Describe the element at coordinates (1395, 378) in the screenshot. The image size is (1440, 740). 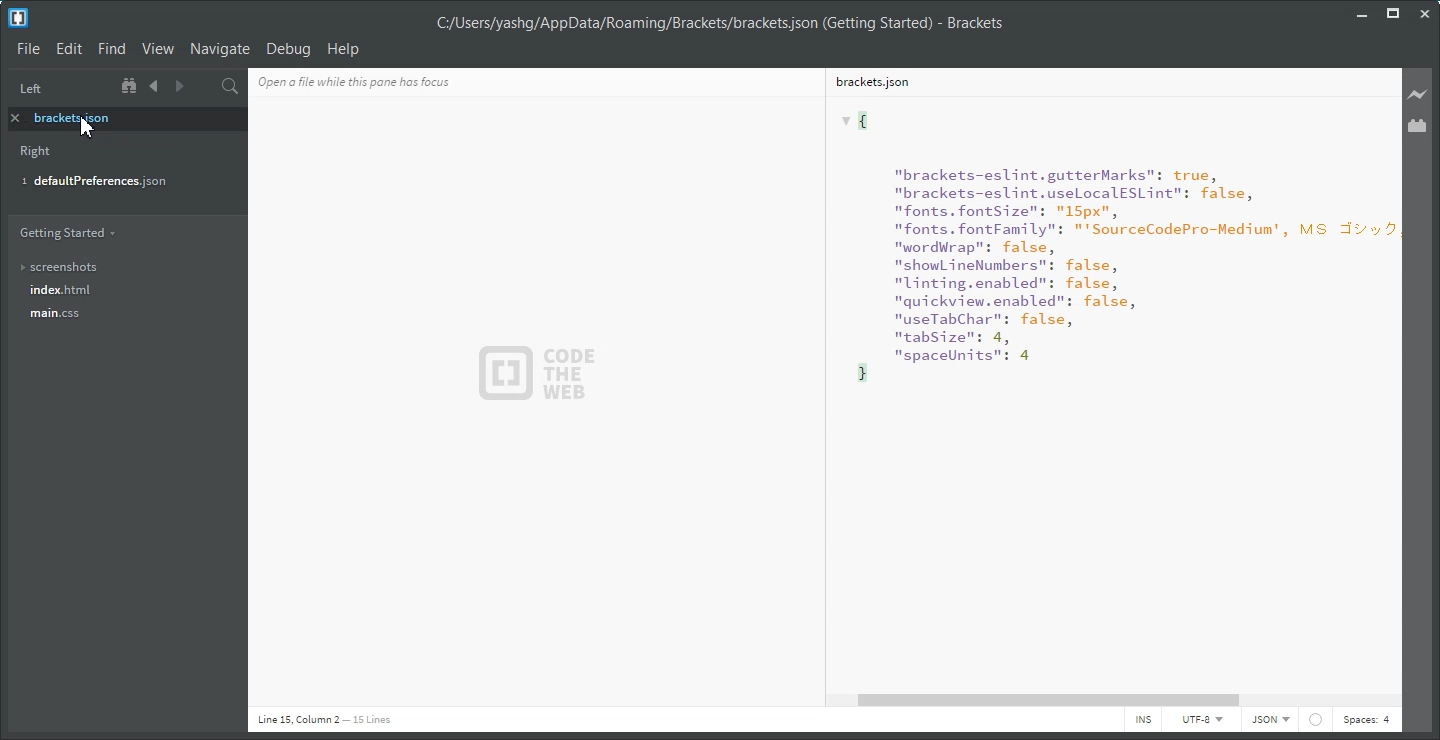
I see `Vertical scroll bar` at that location.